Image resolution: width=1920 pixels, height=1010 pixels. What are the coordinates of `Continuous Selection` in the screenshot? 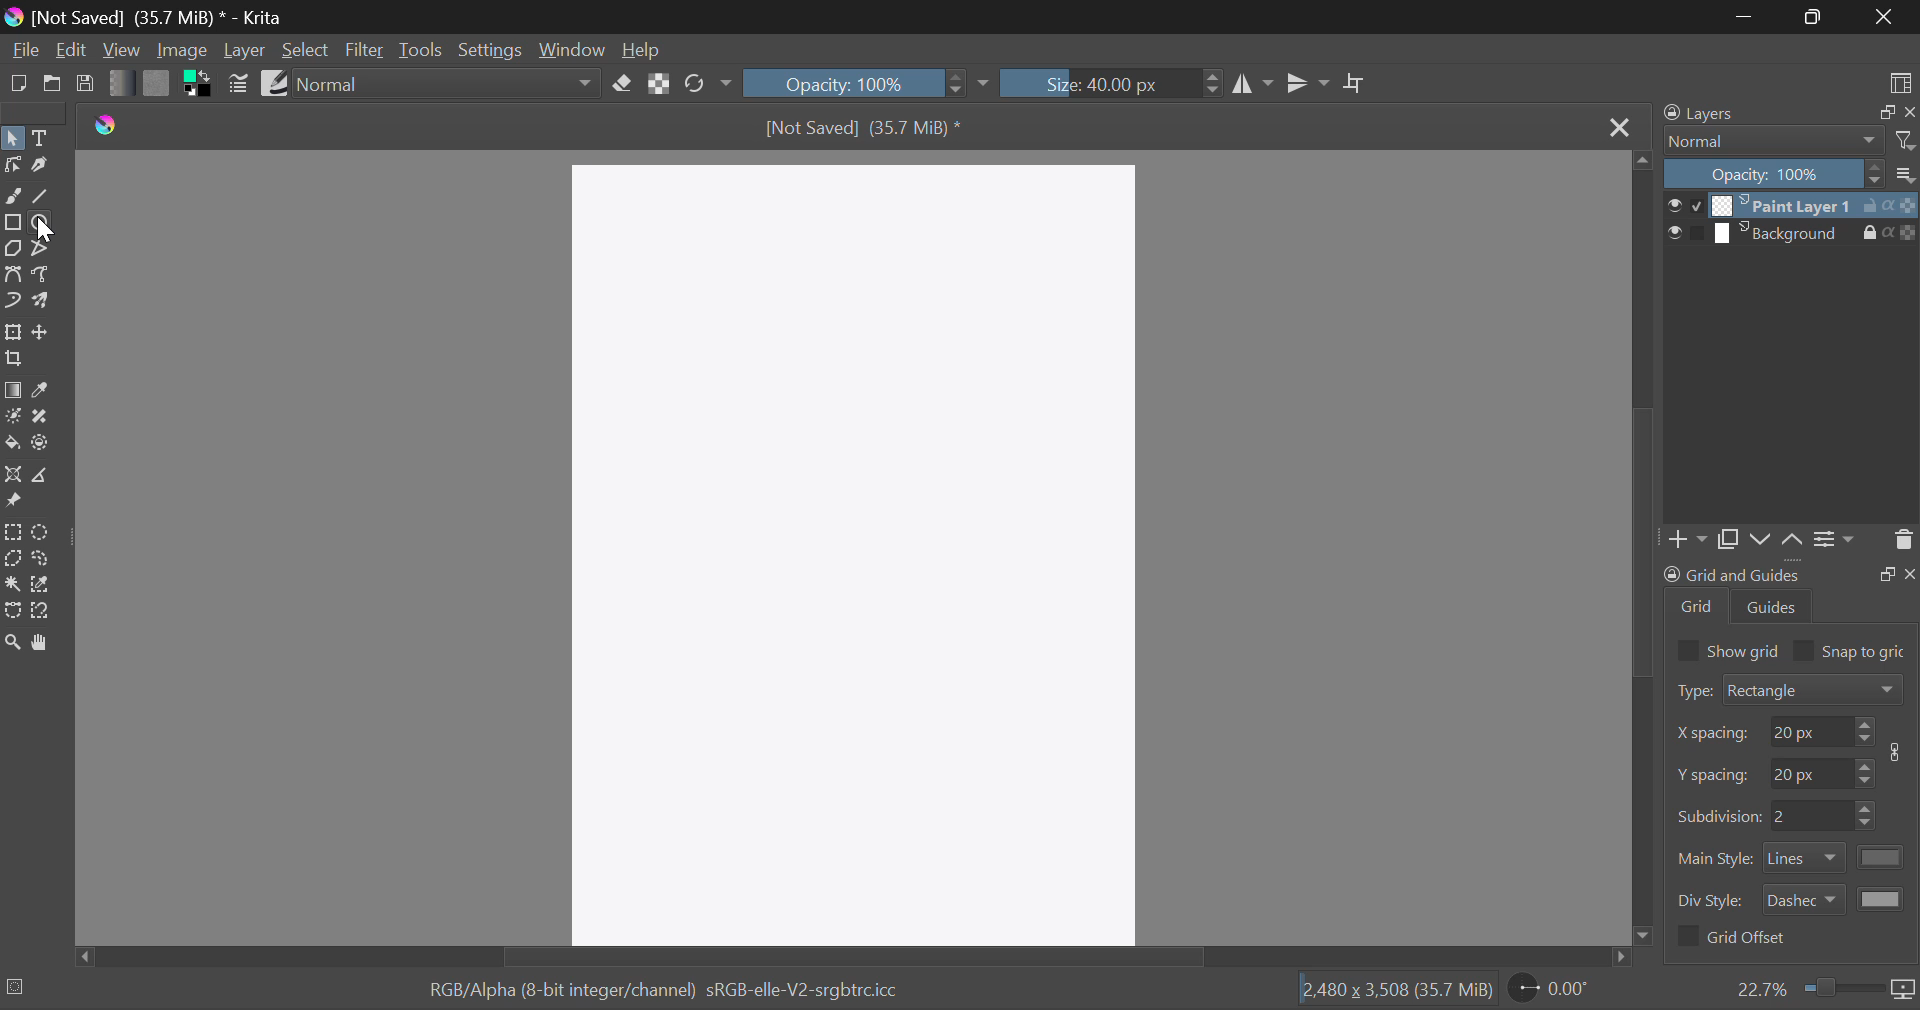 It's located at (12, 587).